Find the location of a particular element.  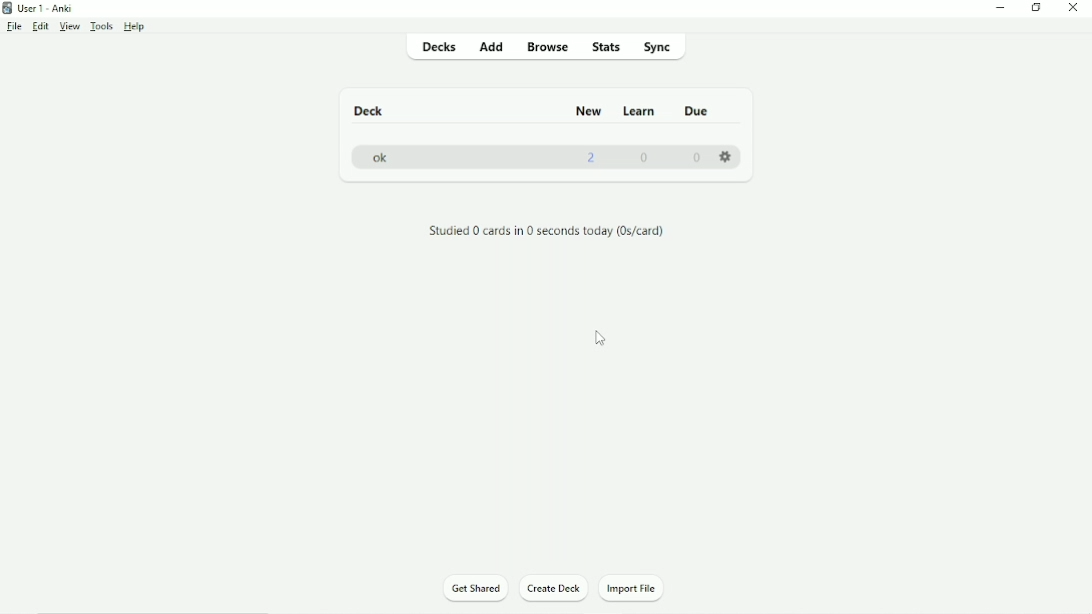

Help is located at coordinates (136, 27).